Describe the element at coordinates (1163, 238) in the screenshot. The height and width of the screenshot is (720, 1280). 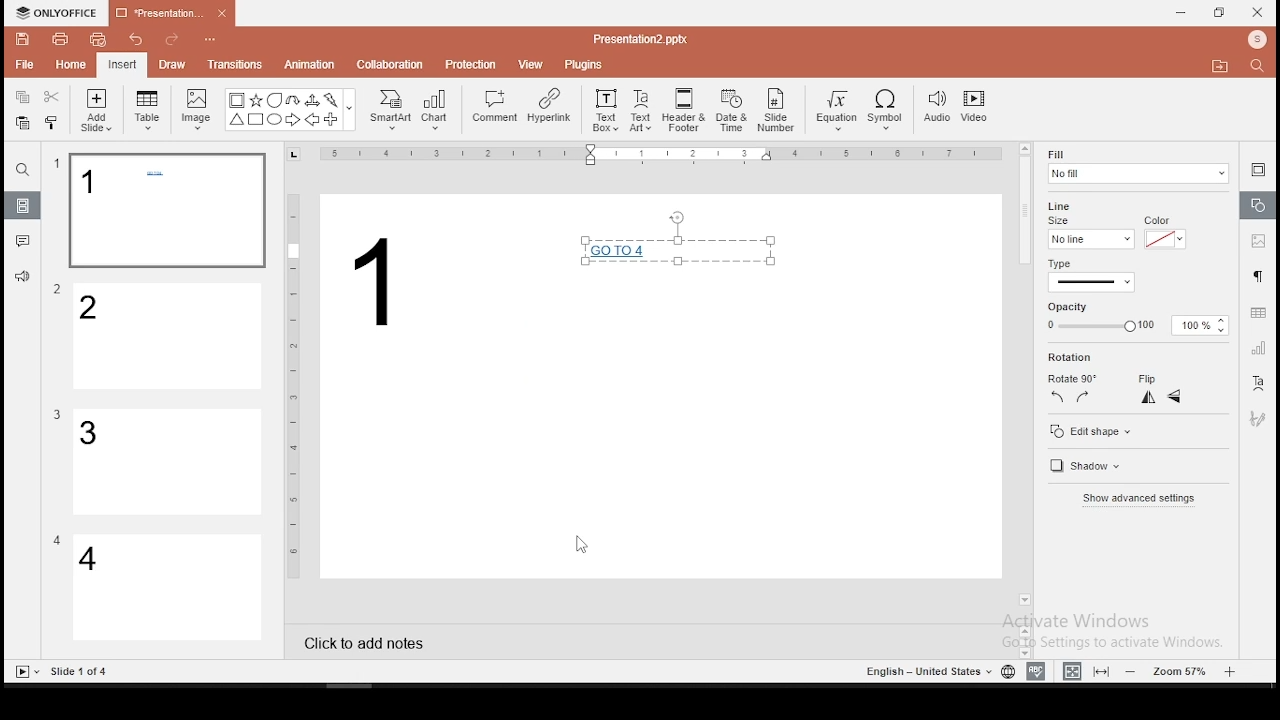
I see `line color` at that location.